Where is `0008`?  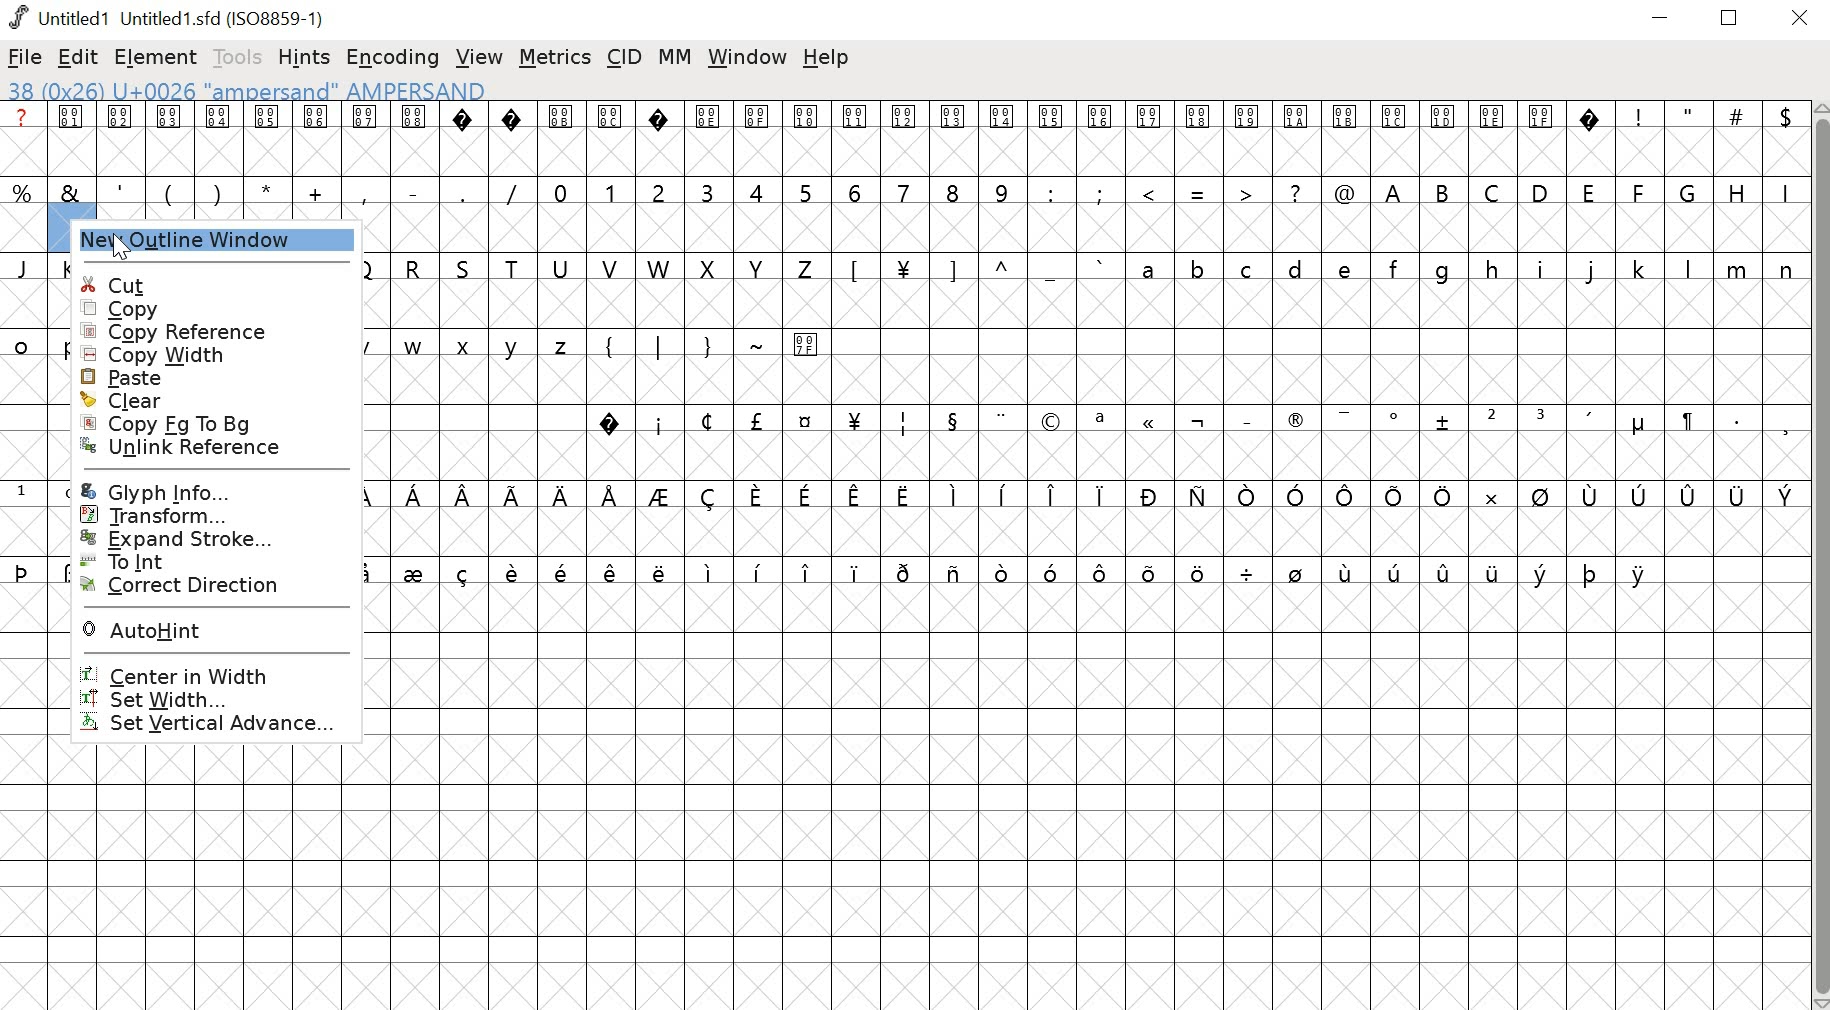
0008 is located at coordinates (413, 137).